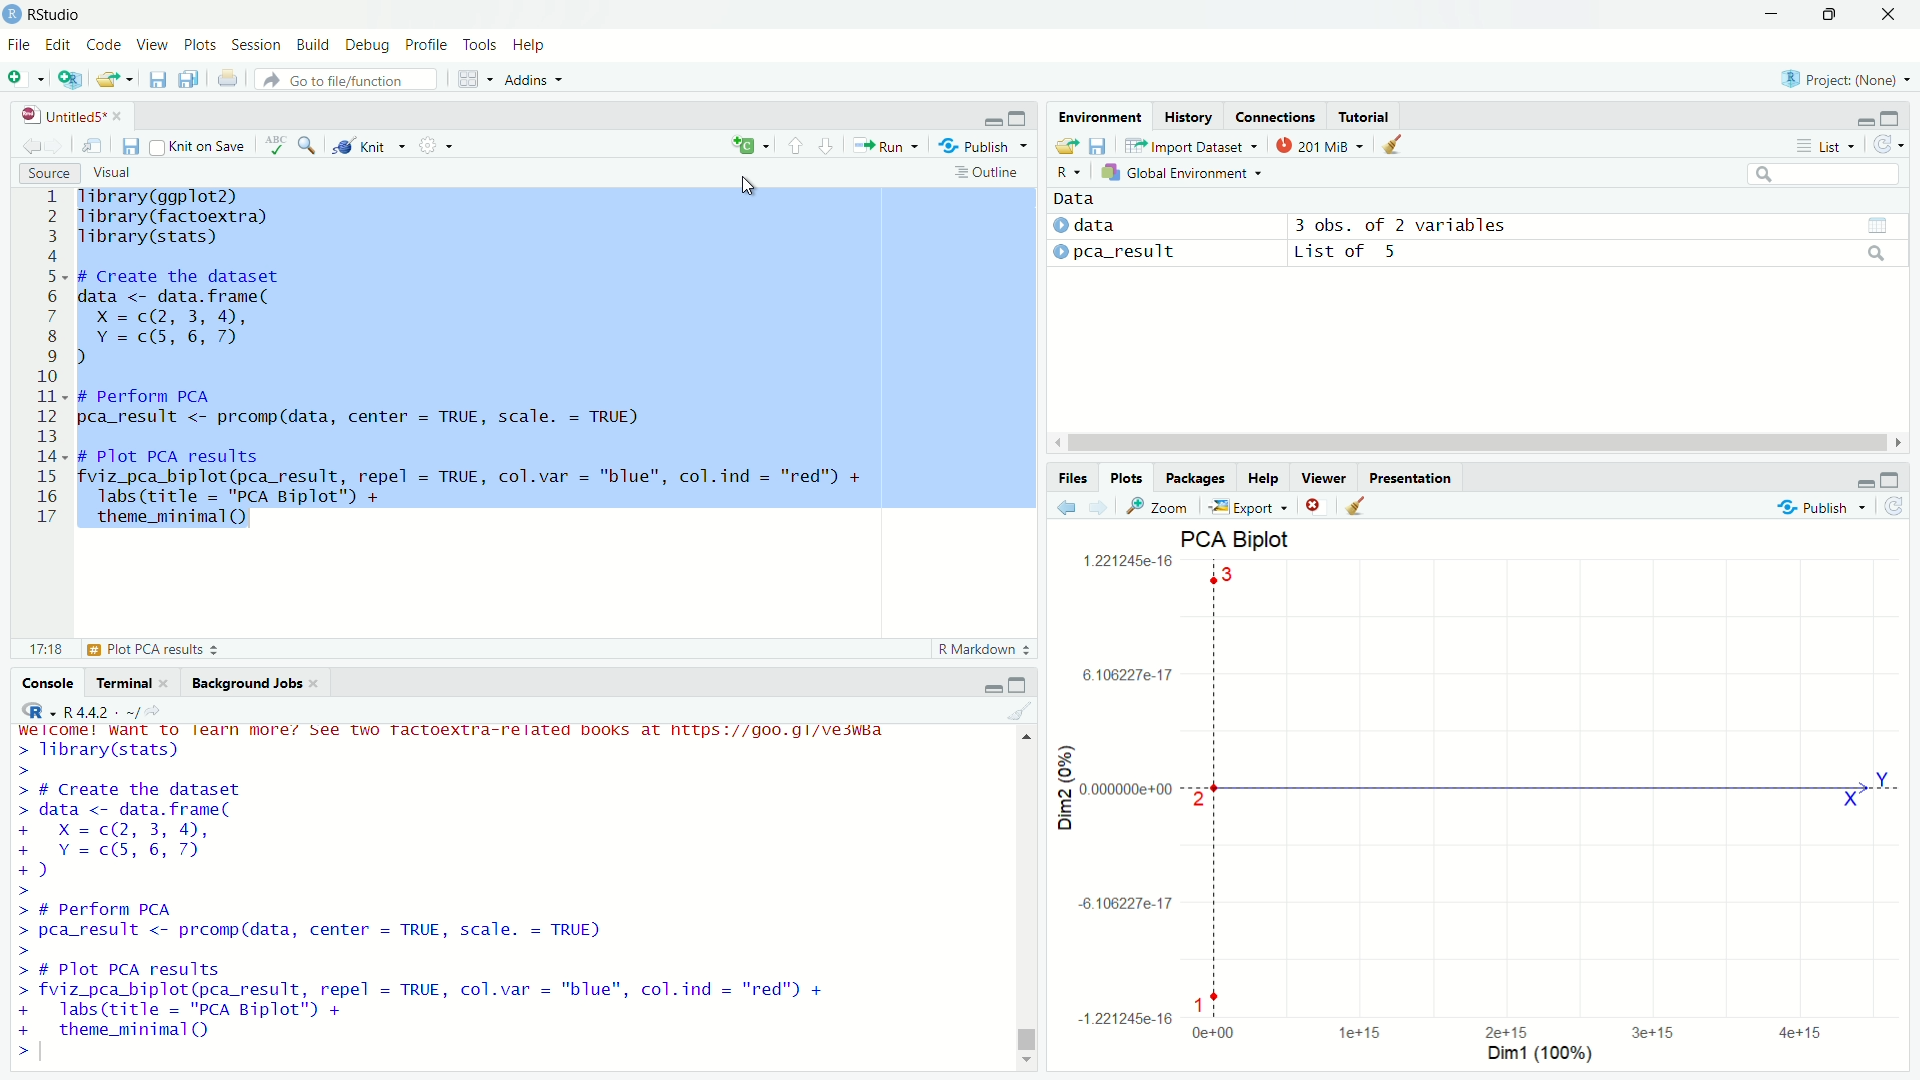  I want to click on global environment, so click(1186, 173).